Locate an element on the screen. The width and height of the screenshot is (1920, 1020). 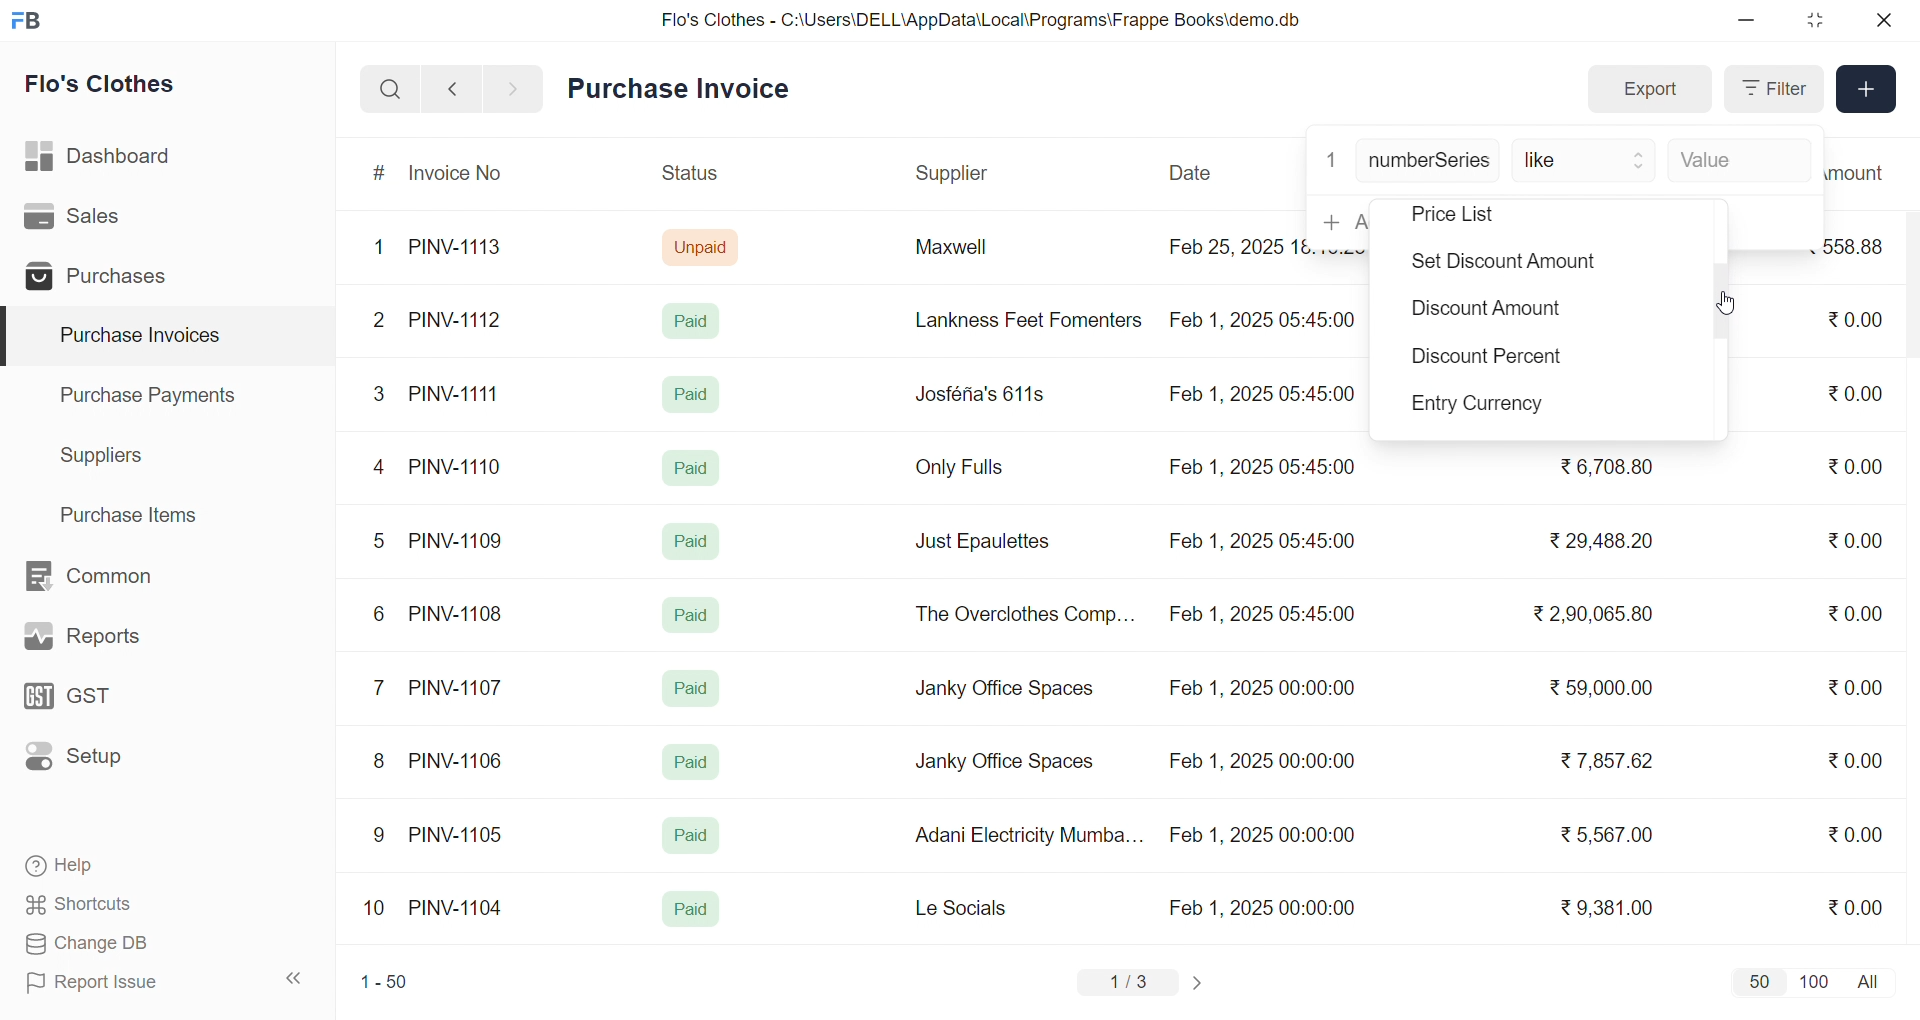
1 is located at coordinates (1331, 158).